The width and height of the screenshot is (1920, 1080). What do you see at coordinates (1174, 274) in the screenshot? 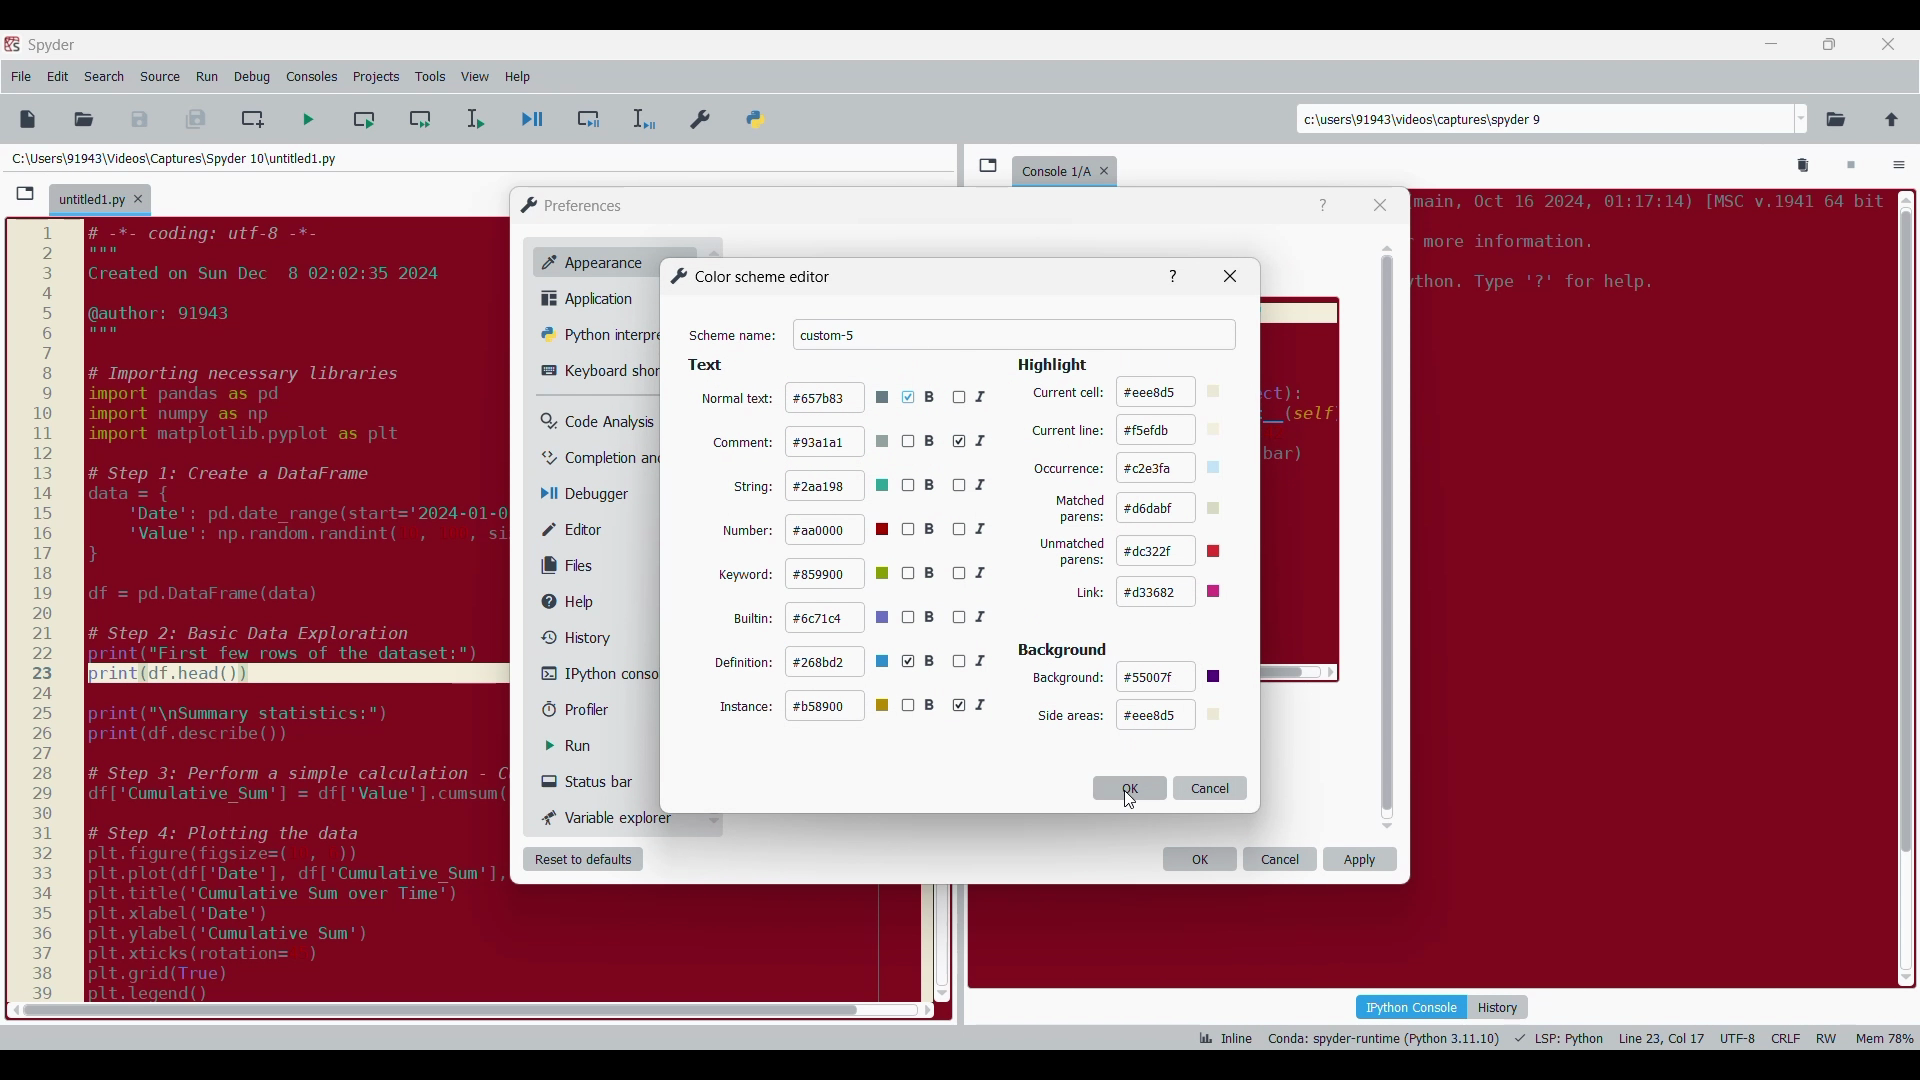
I see `` at bounding box center [1174, 274].